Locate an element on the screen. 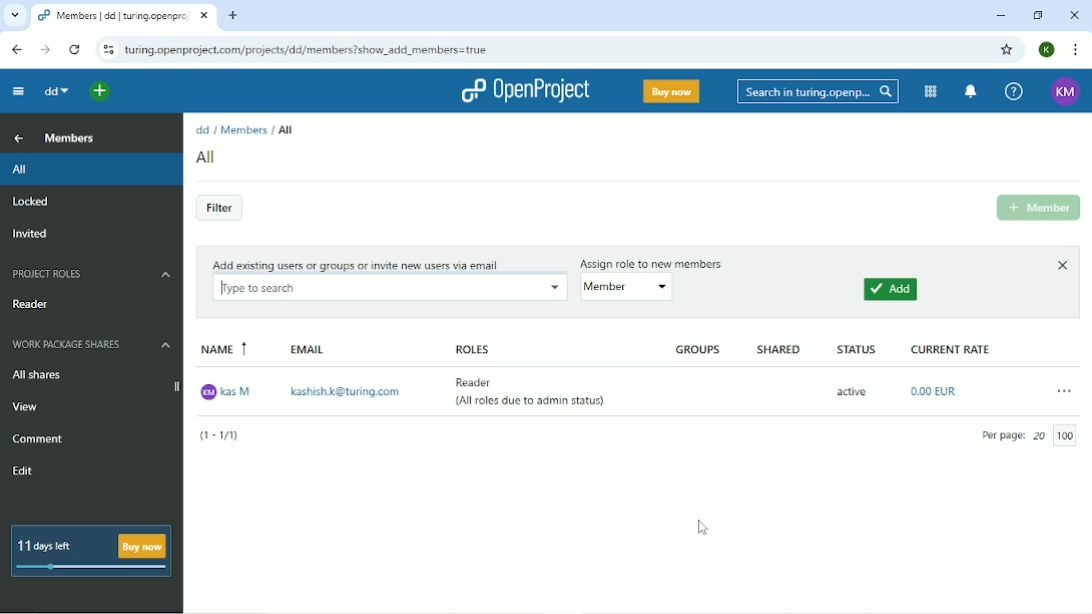 Image resolution: width=1092 pixels, height=614 pixels. Reader is located at coordinates (35, 304).